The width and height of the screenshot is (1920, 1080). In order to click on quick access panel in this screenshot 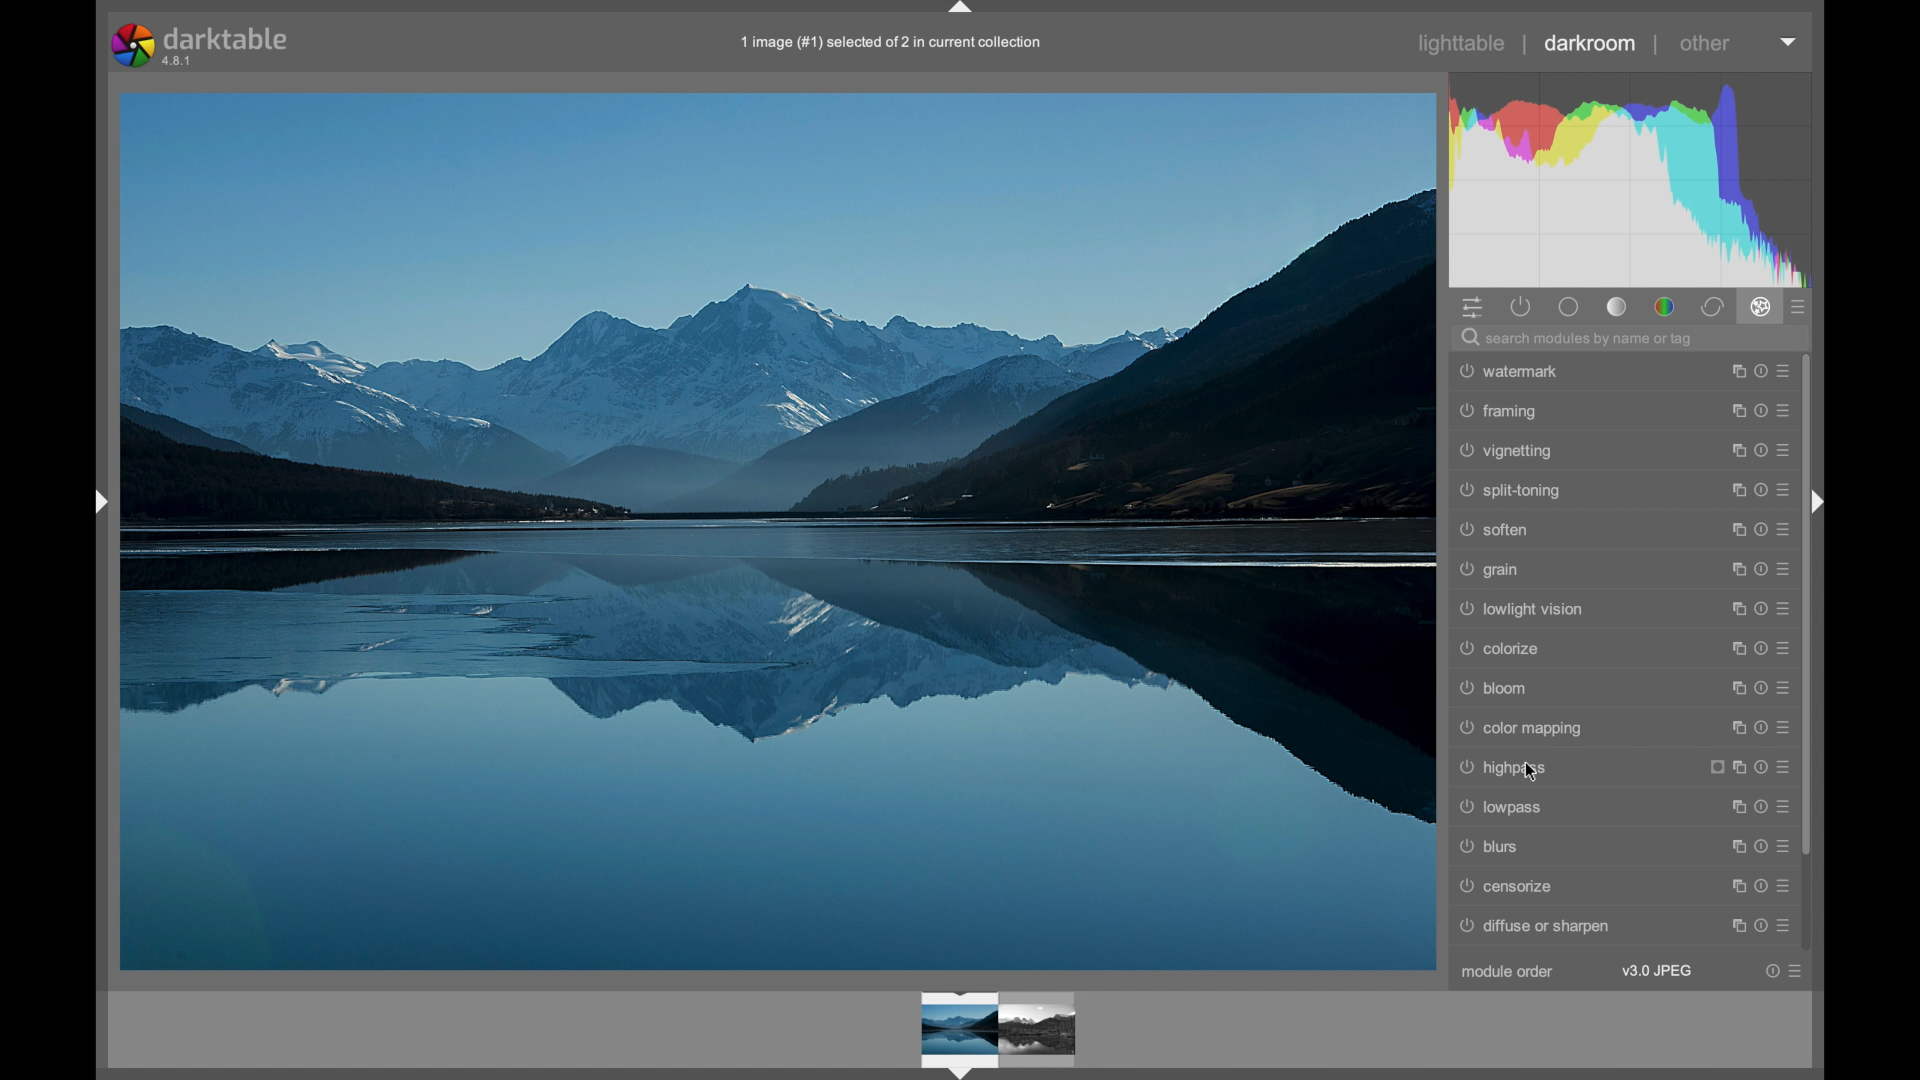, I will do `click(1475, 308)`.